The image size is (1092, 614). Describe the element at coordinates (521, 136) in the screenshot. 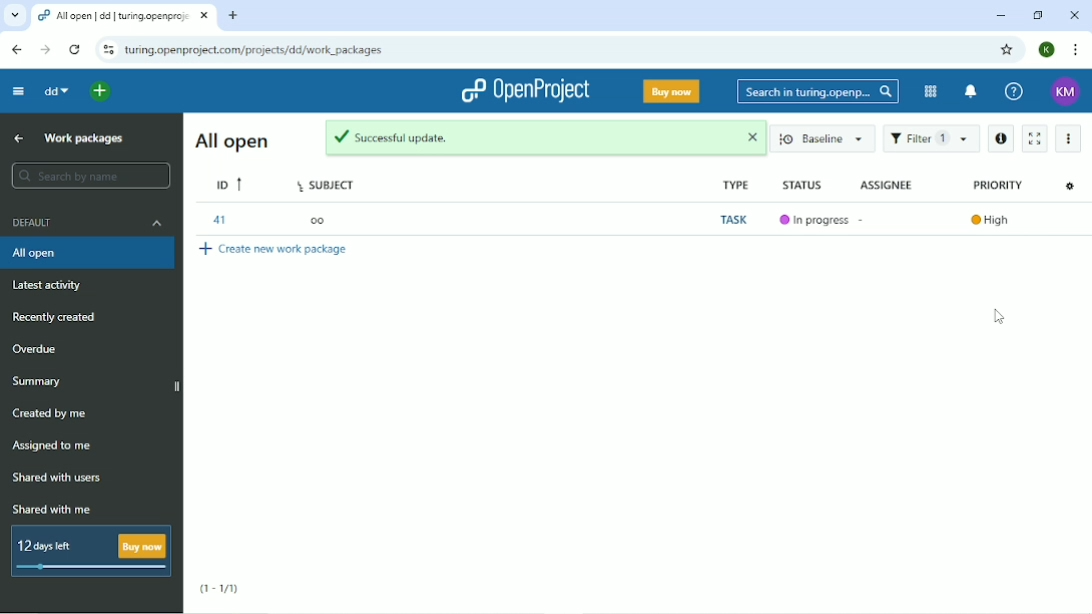

I see `Successful update` at that location.